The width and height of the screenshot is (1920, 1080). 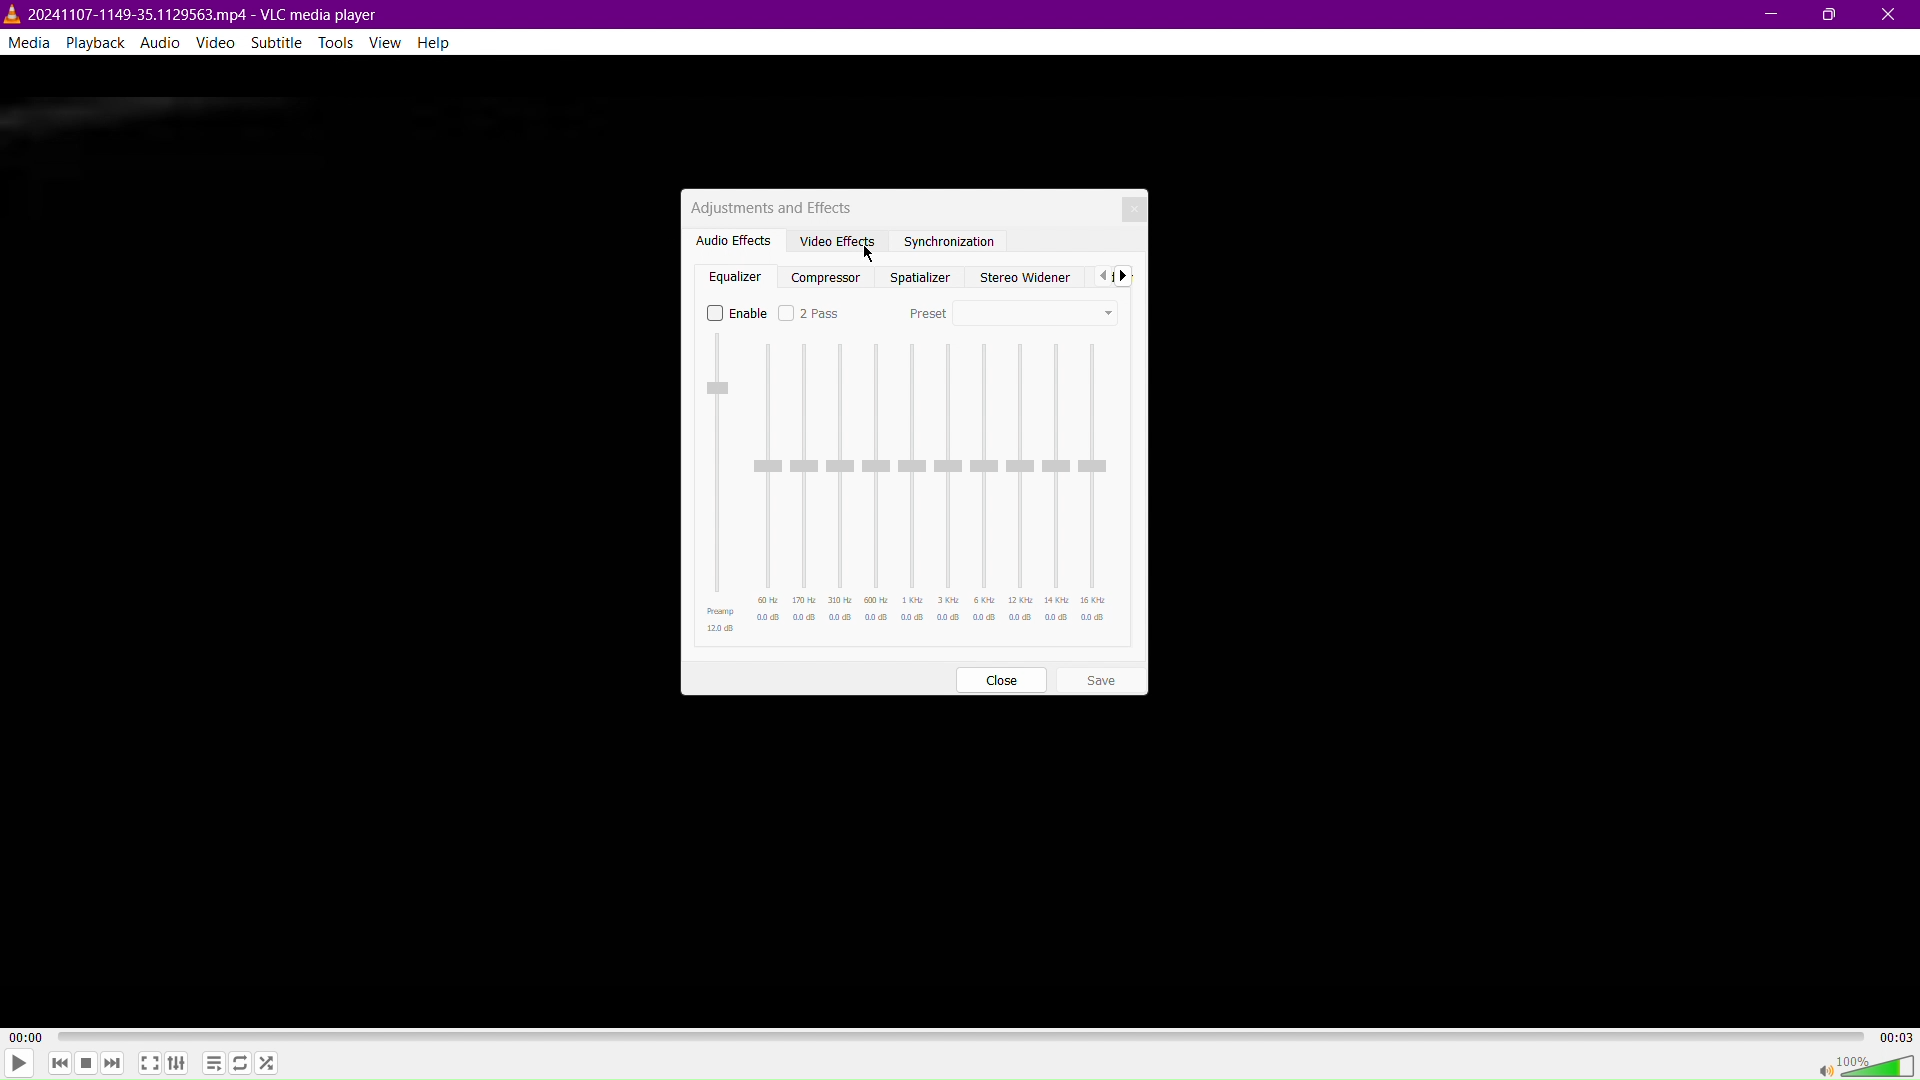 What do you see at coordinates (28, 41) in the screenshot?
I see `Media` at bounding box center [28, 41].